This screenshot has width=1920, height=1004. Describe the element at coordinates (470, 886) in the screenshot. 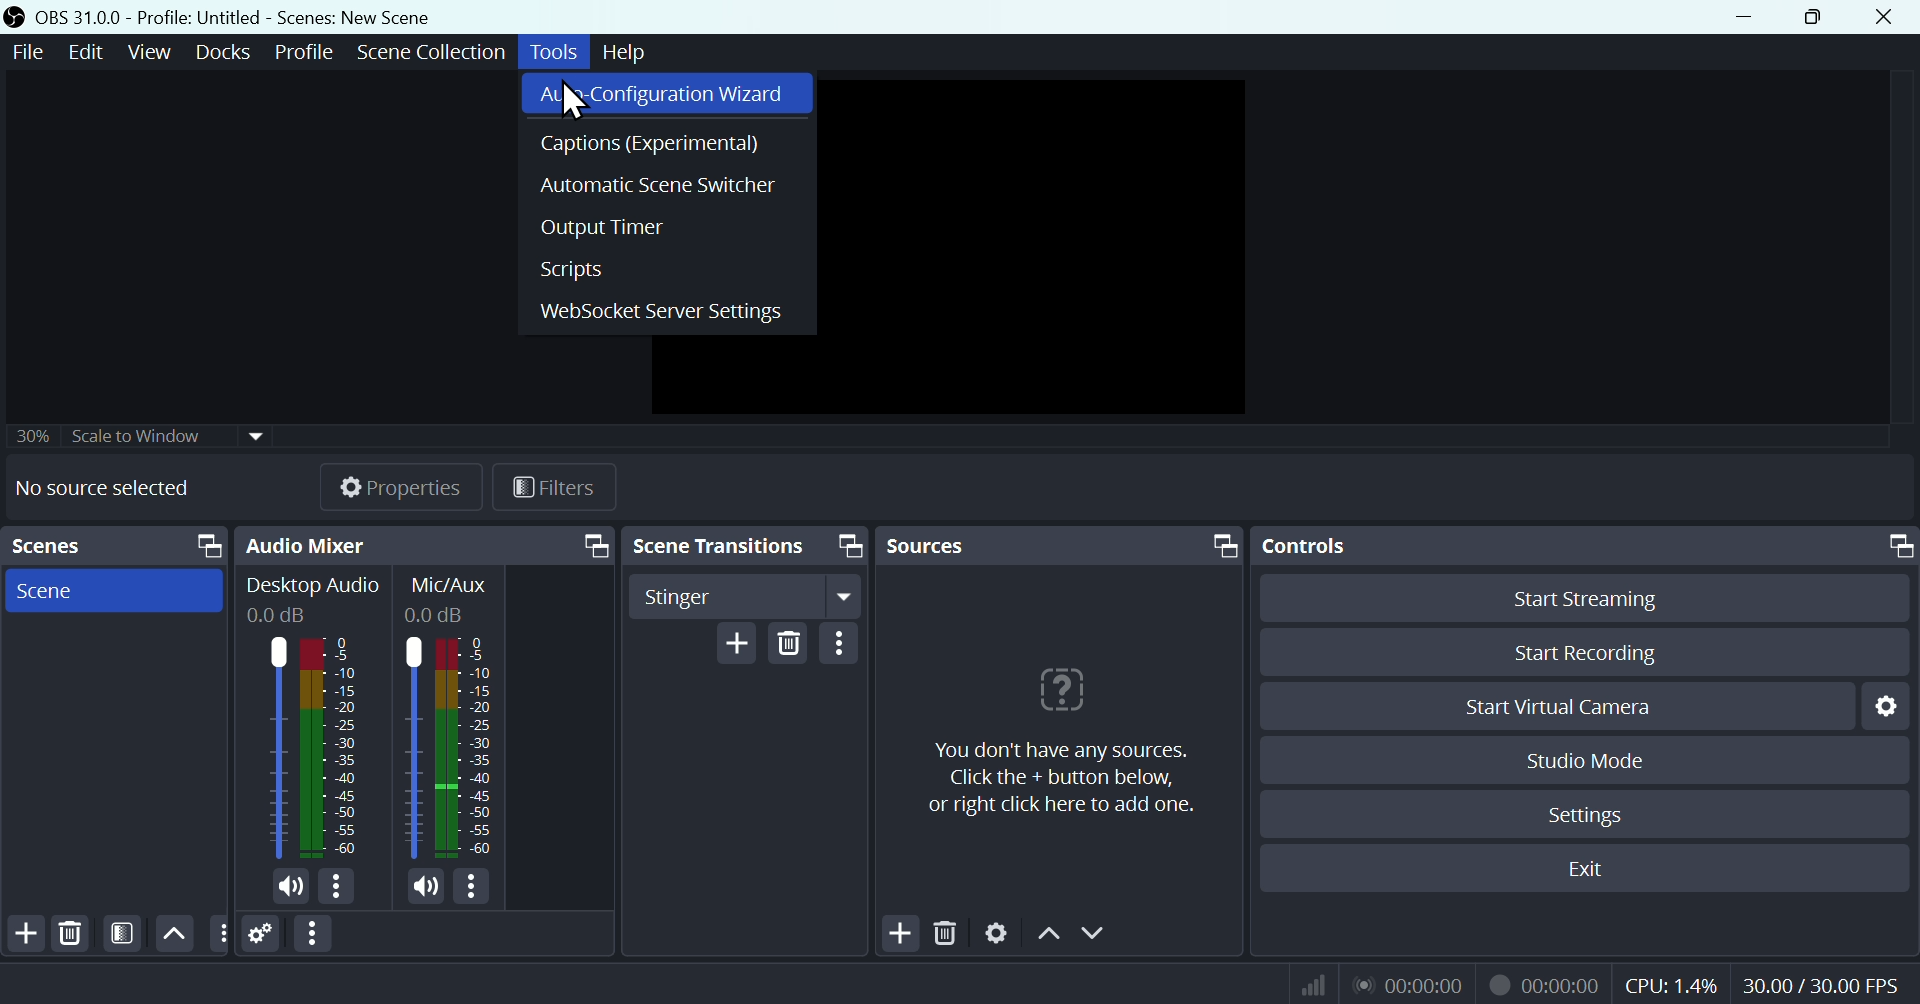

I see `options` at that location.